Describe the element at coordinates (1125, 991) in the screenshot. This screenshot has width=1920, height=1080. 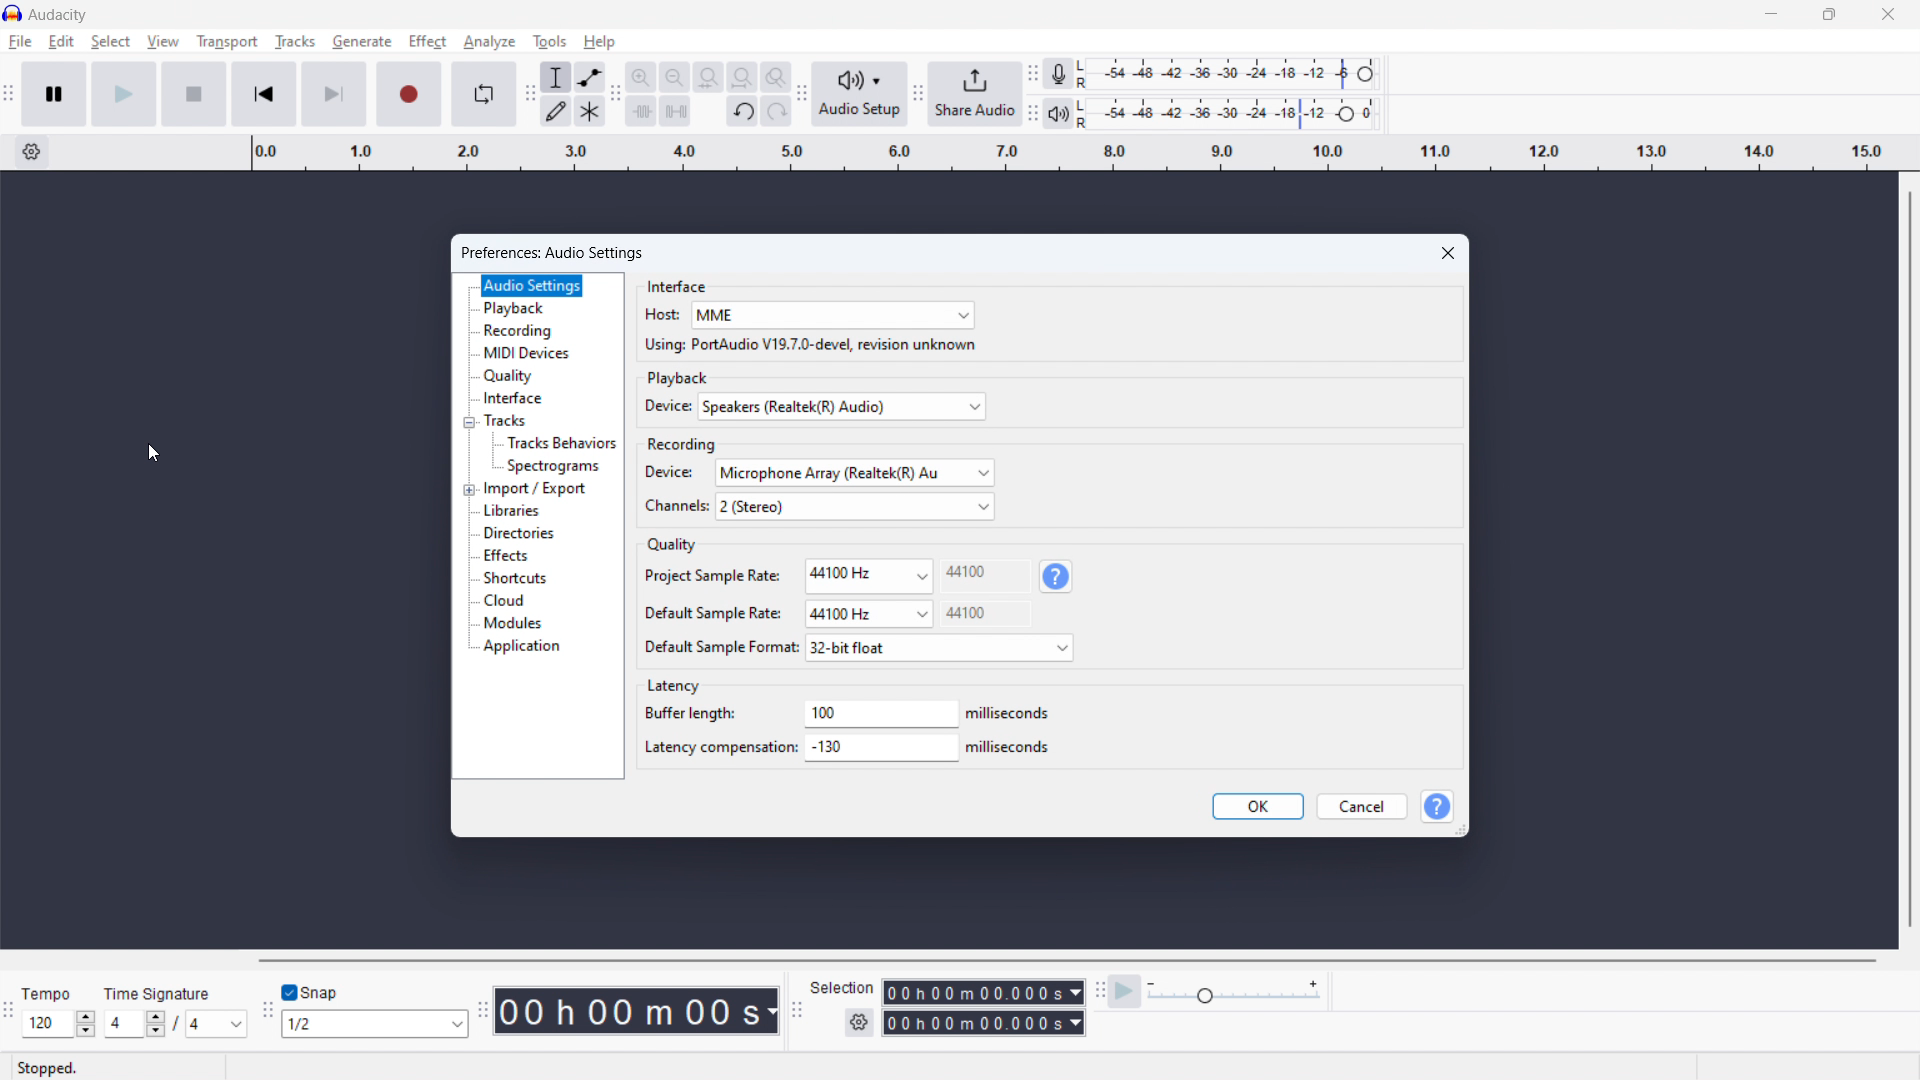
I see `play at speed` at that location.